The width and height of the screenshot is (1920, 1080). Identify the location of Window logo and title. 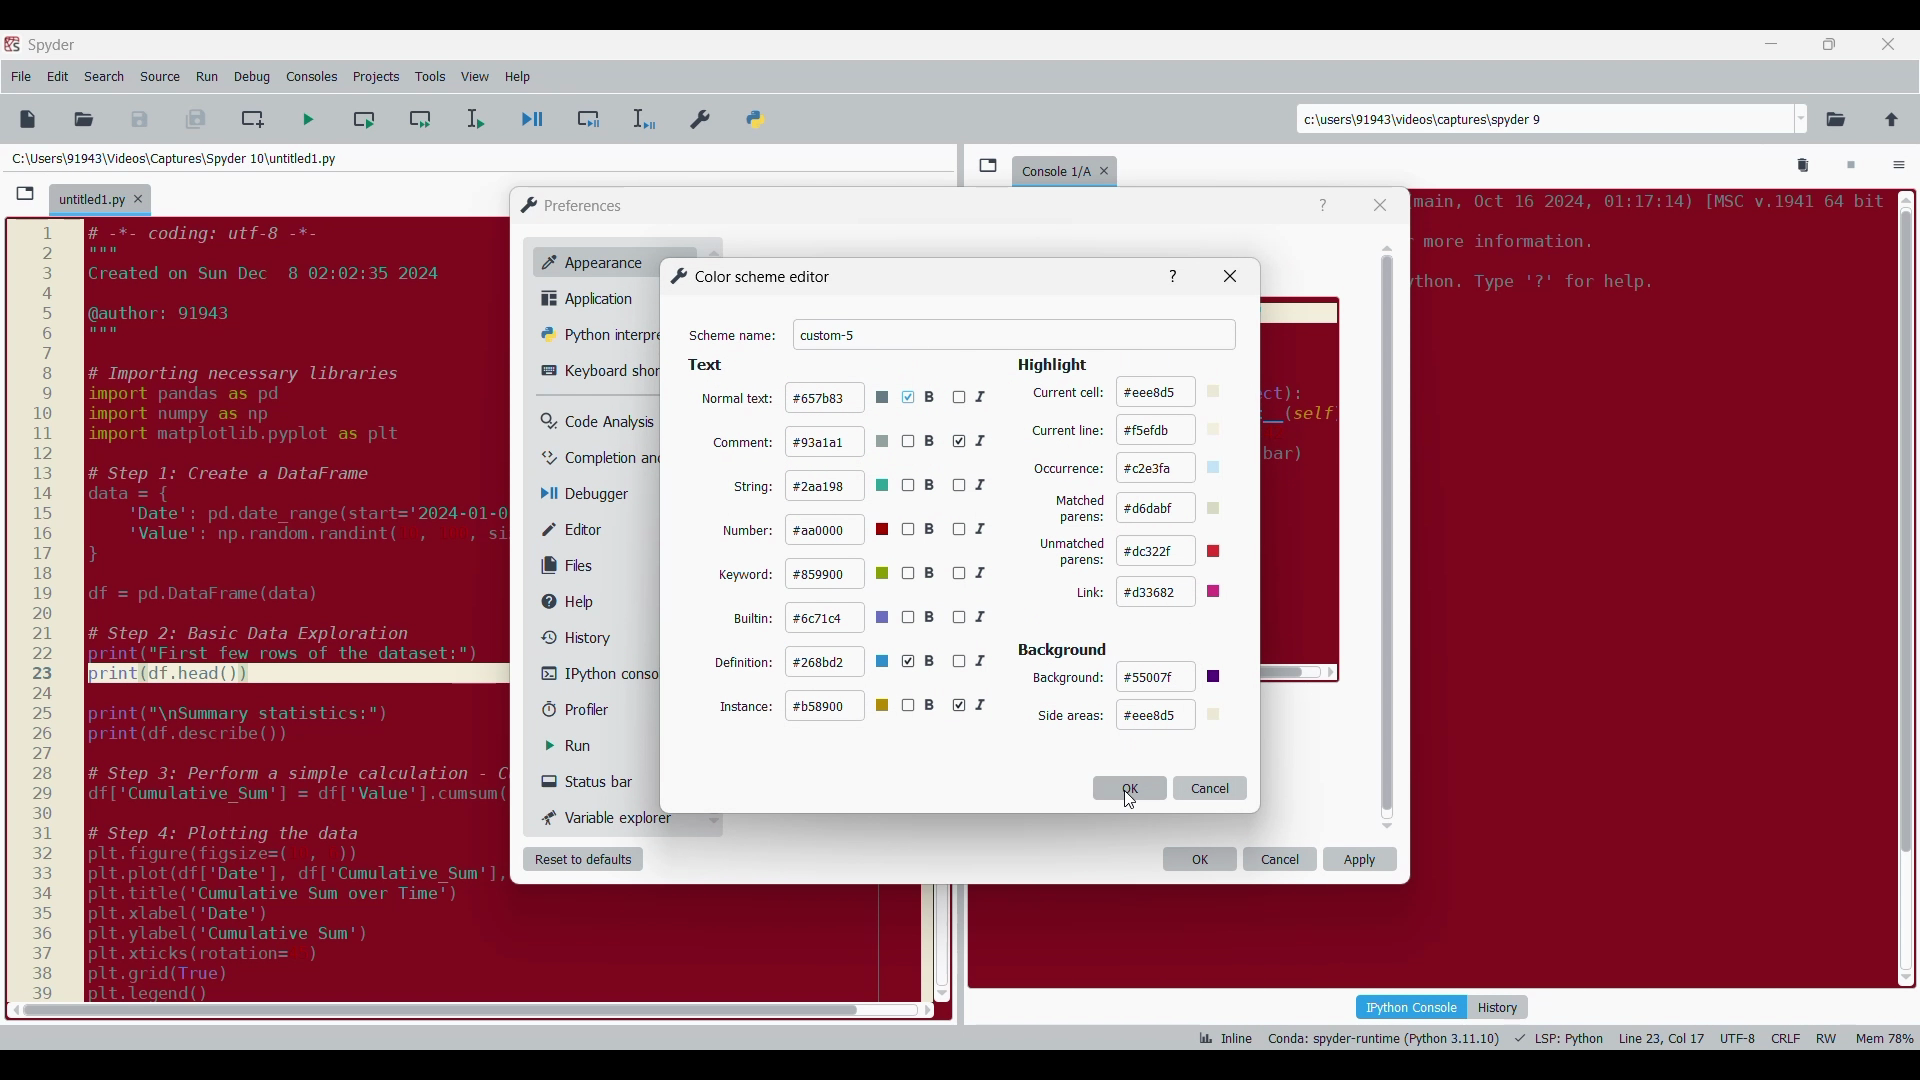
(572, 205).